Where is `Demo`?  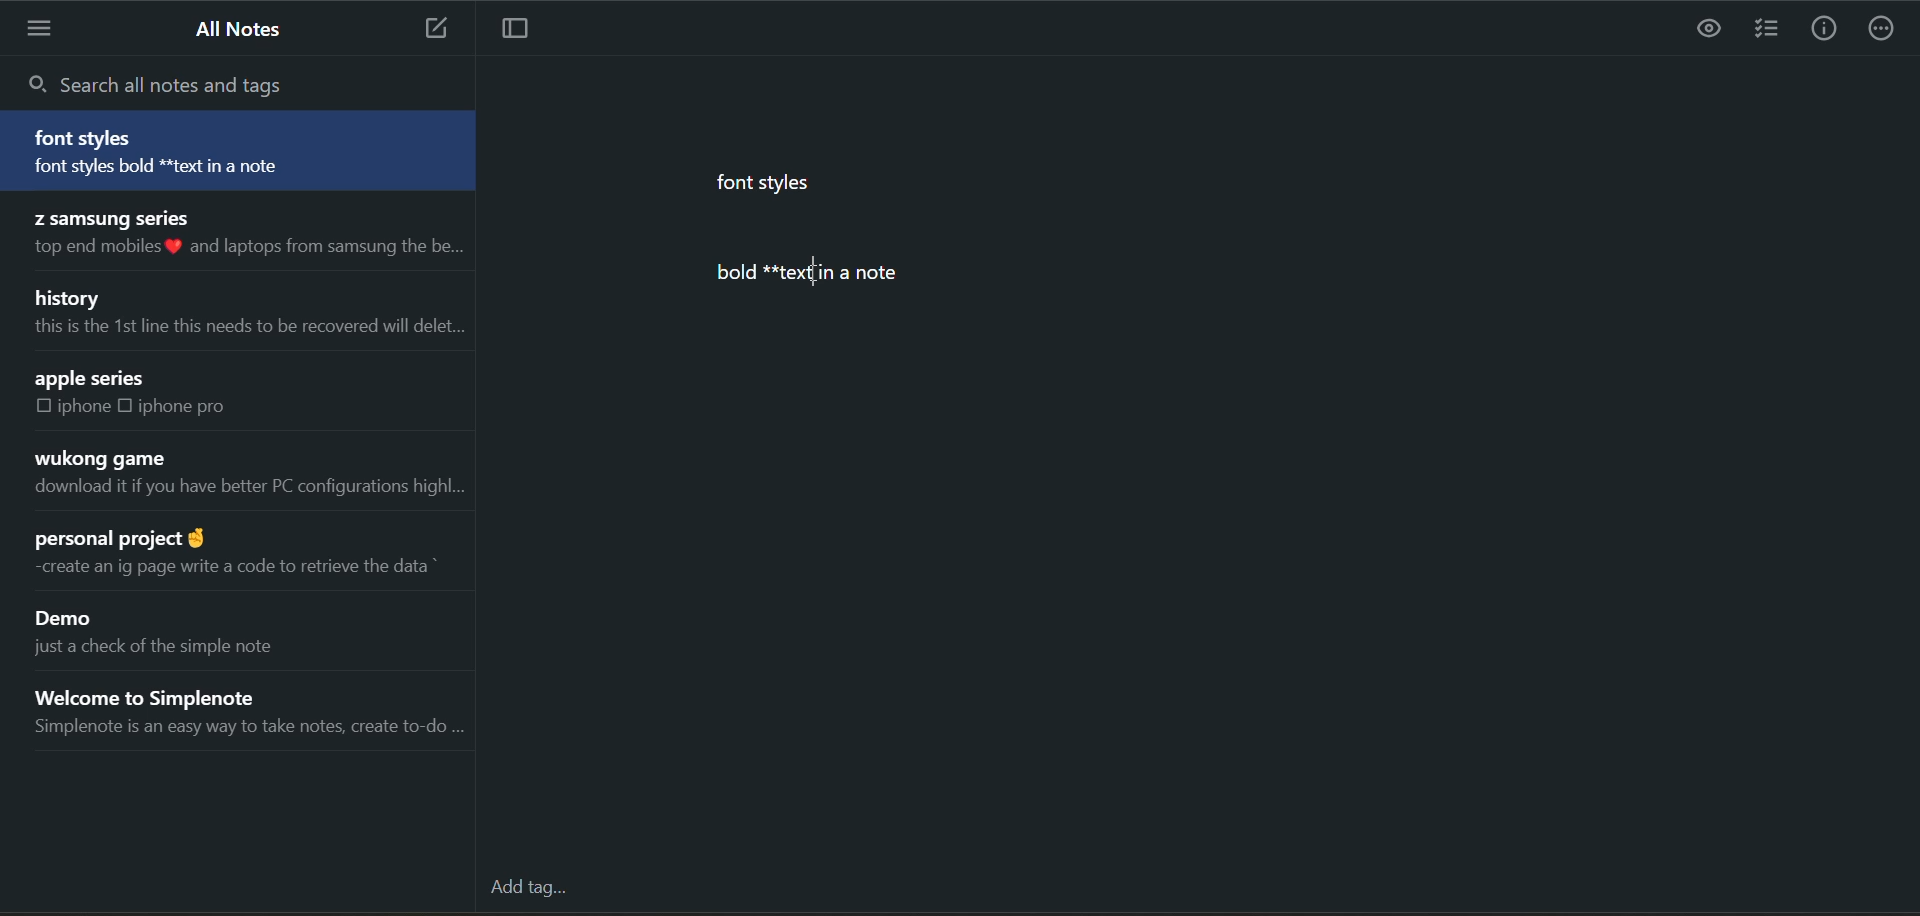 Demo is located at coordinates (71, 620).